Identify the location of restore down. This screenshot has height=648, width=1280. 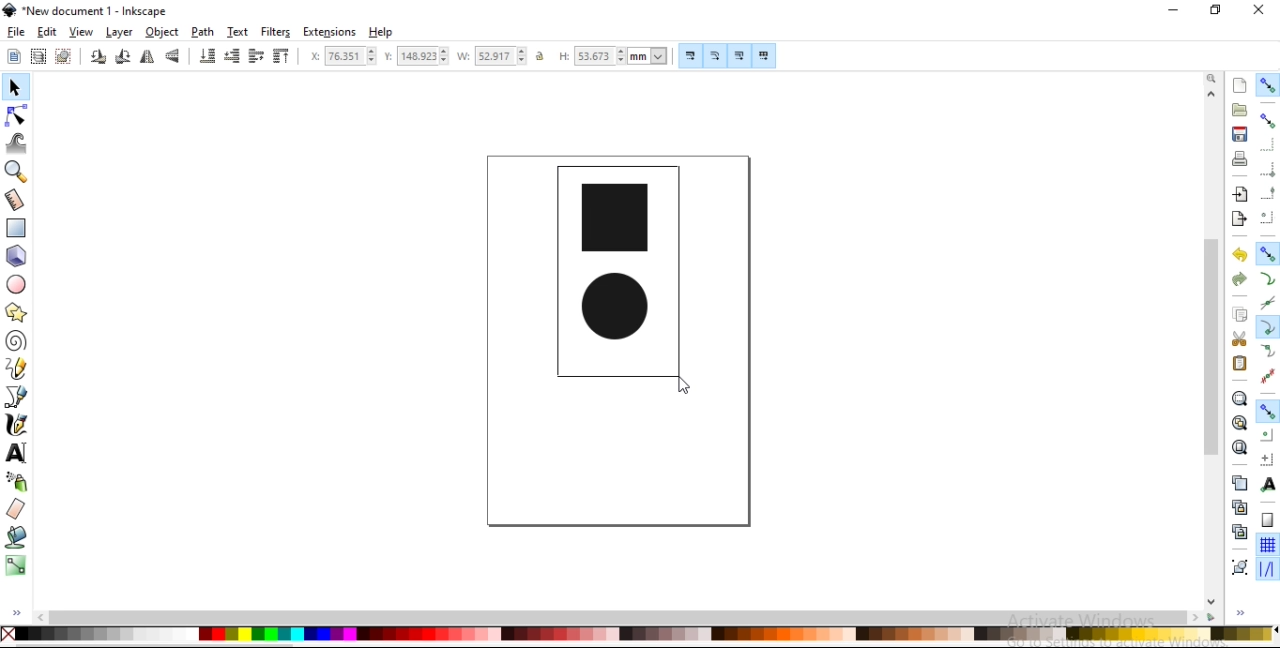
(1216, 10).